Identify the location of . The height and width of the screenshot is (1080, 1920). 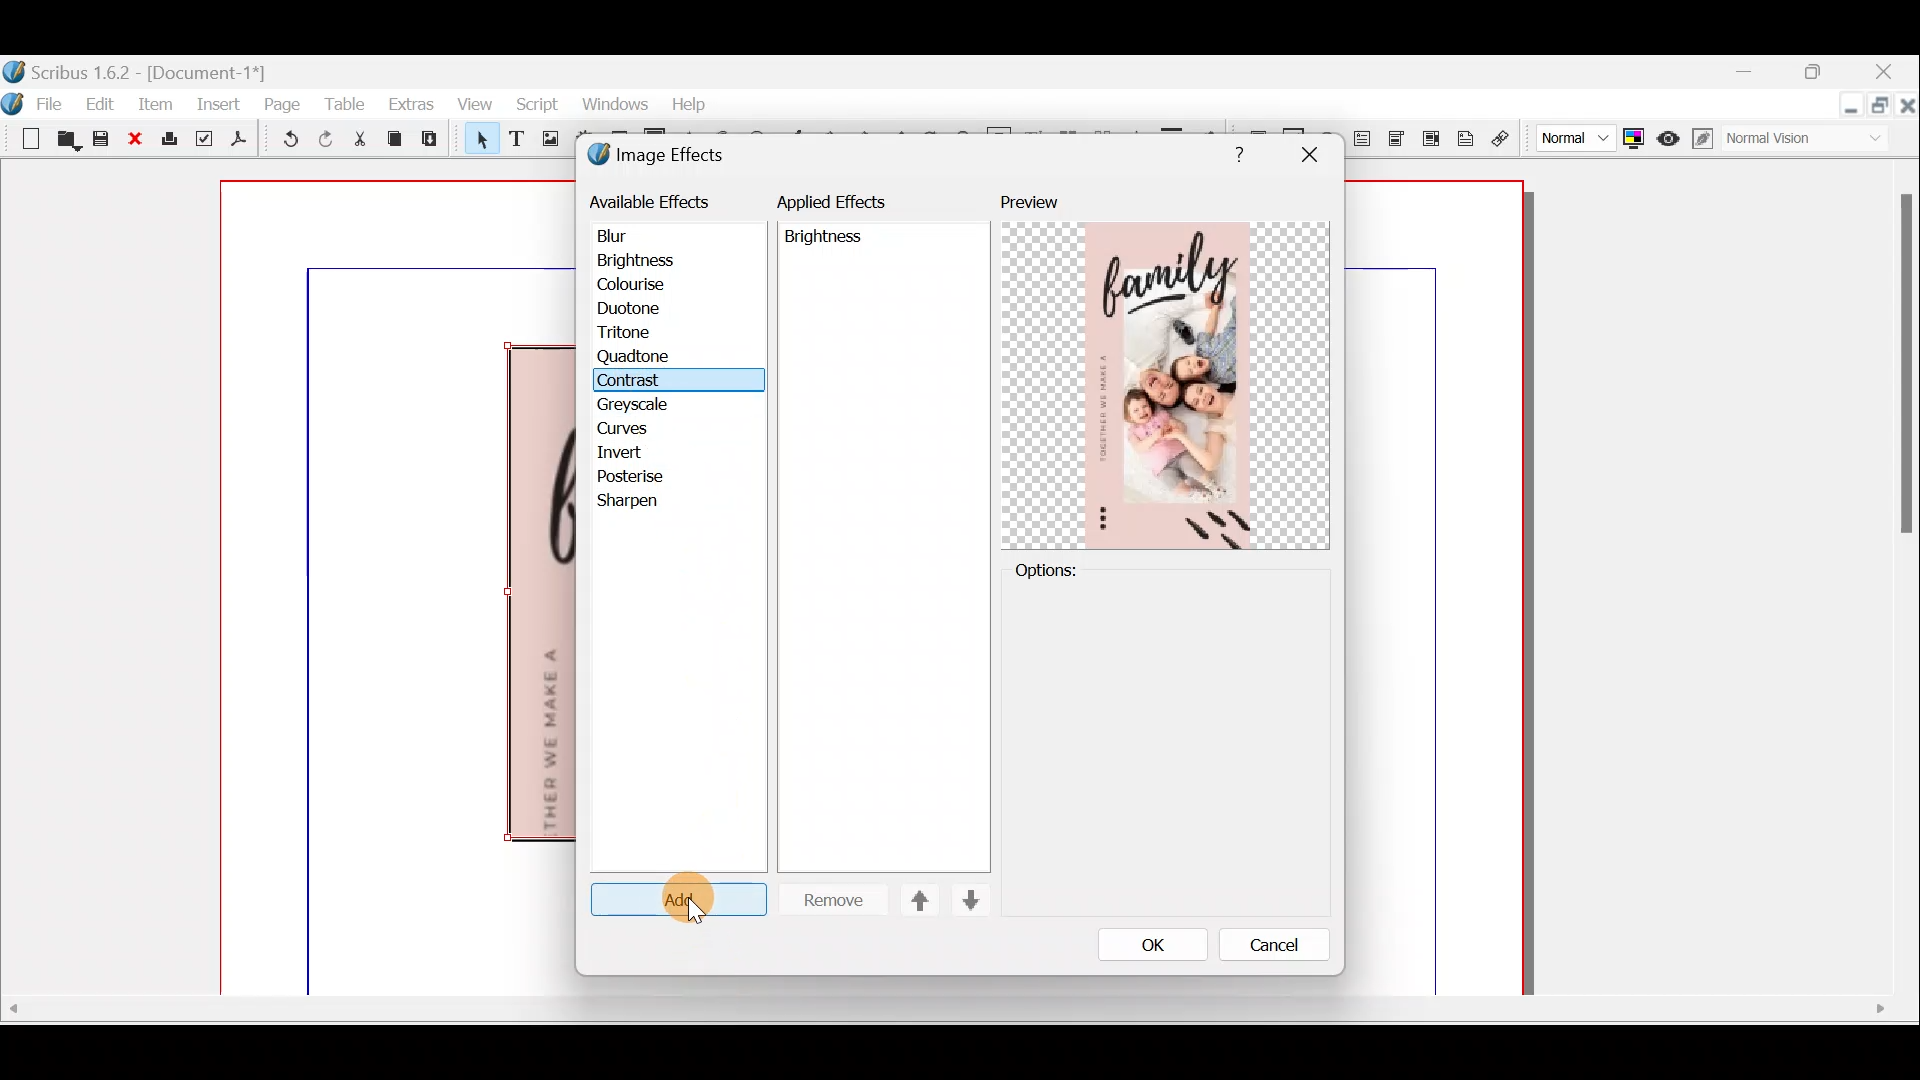
(828, 240).